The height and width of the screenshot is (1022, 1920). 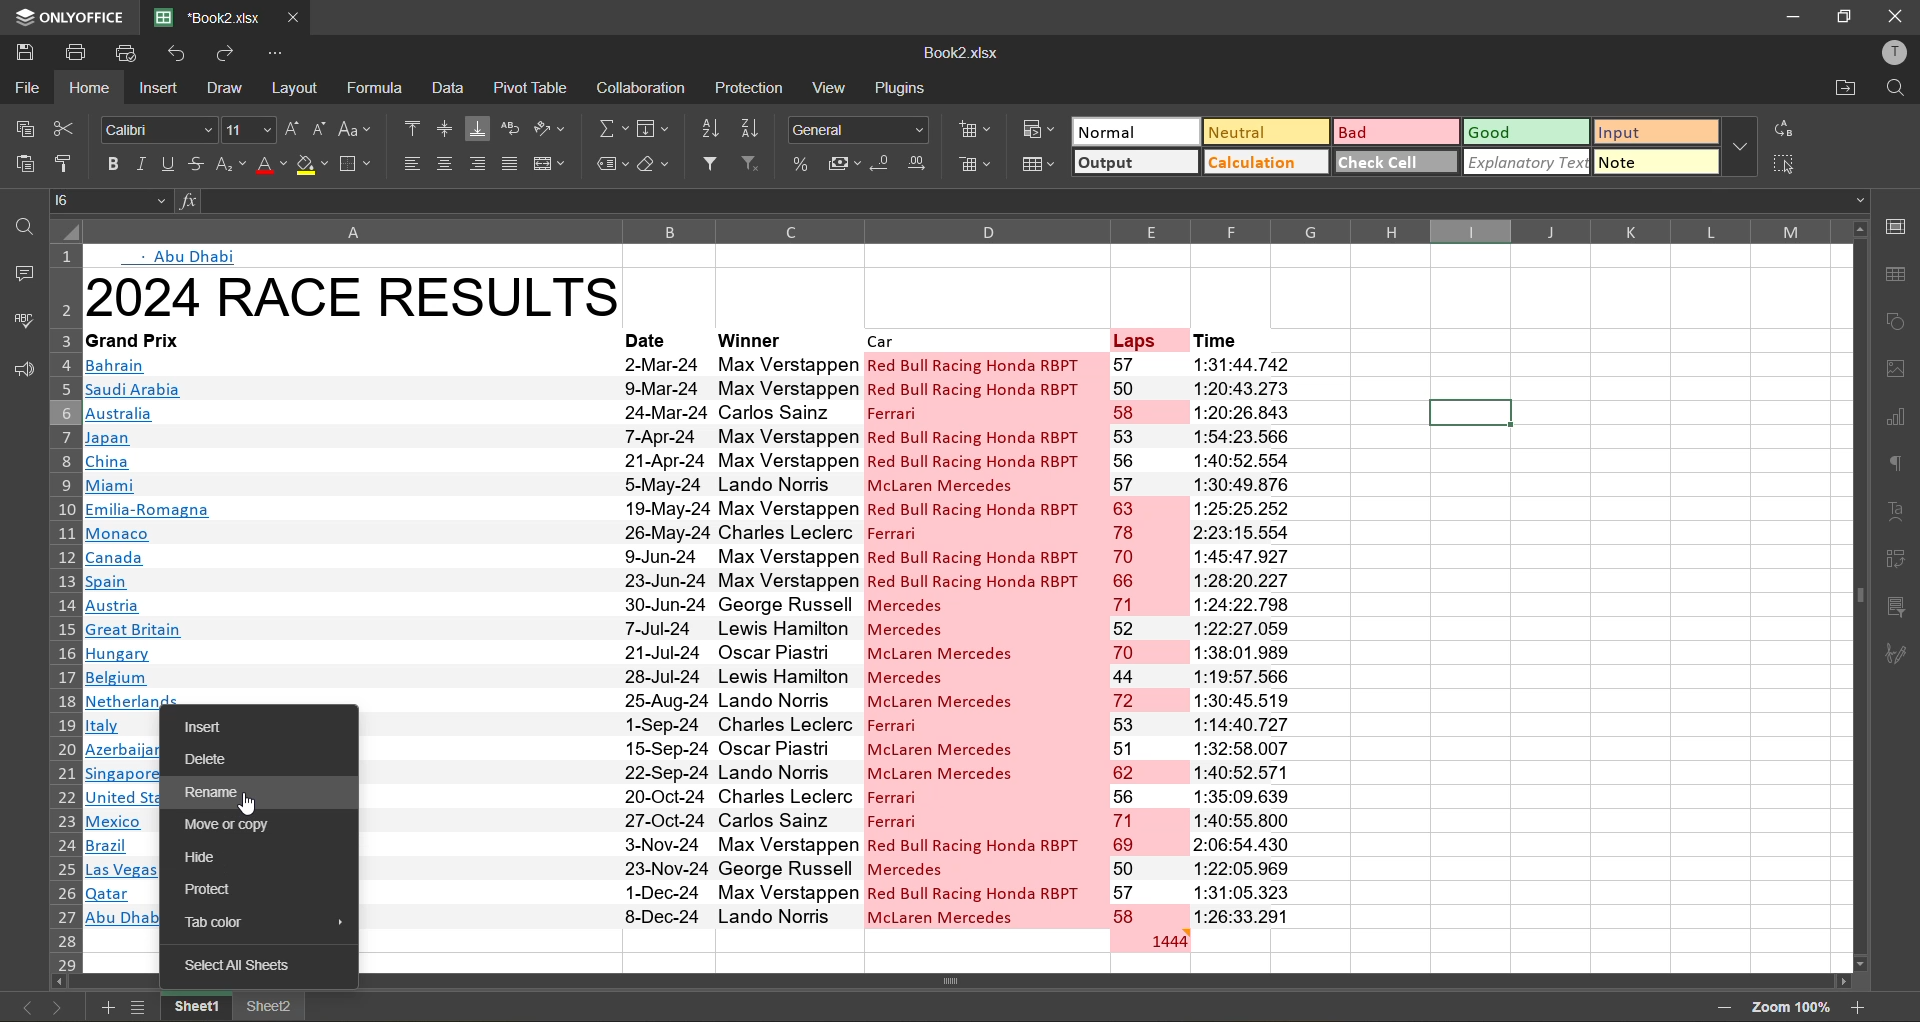 What do you see at coordinates (271, 1005) in the screenshot?
I see `sheet2` at bounding box center [271, 1005].